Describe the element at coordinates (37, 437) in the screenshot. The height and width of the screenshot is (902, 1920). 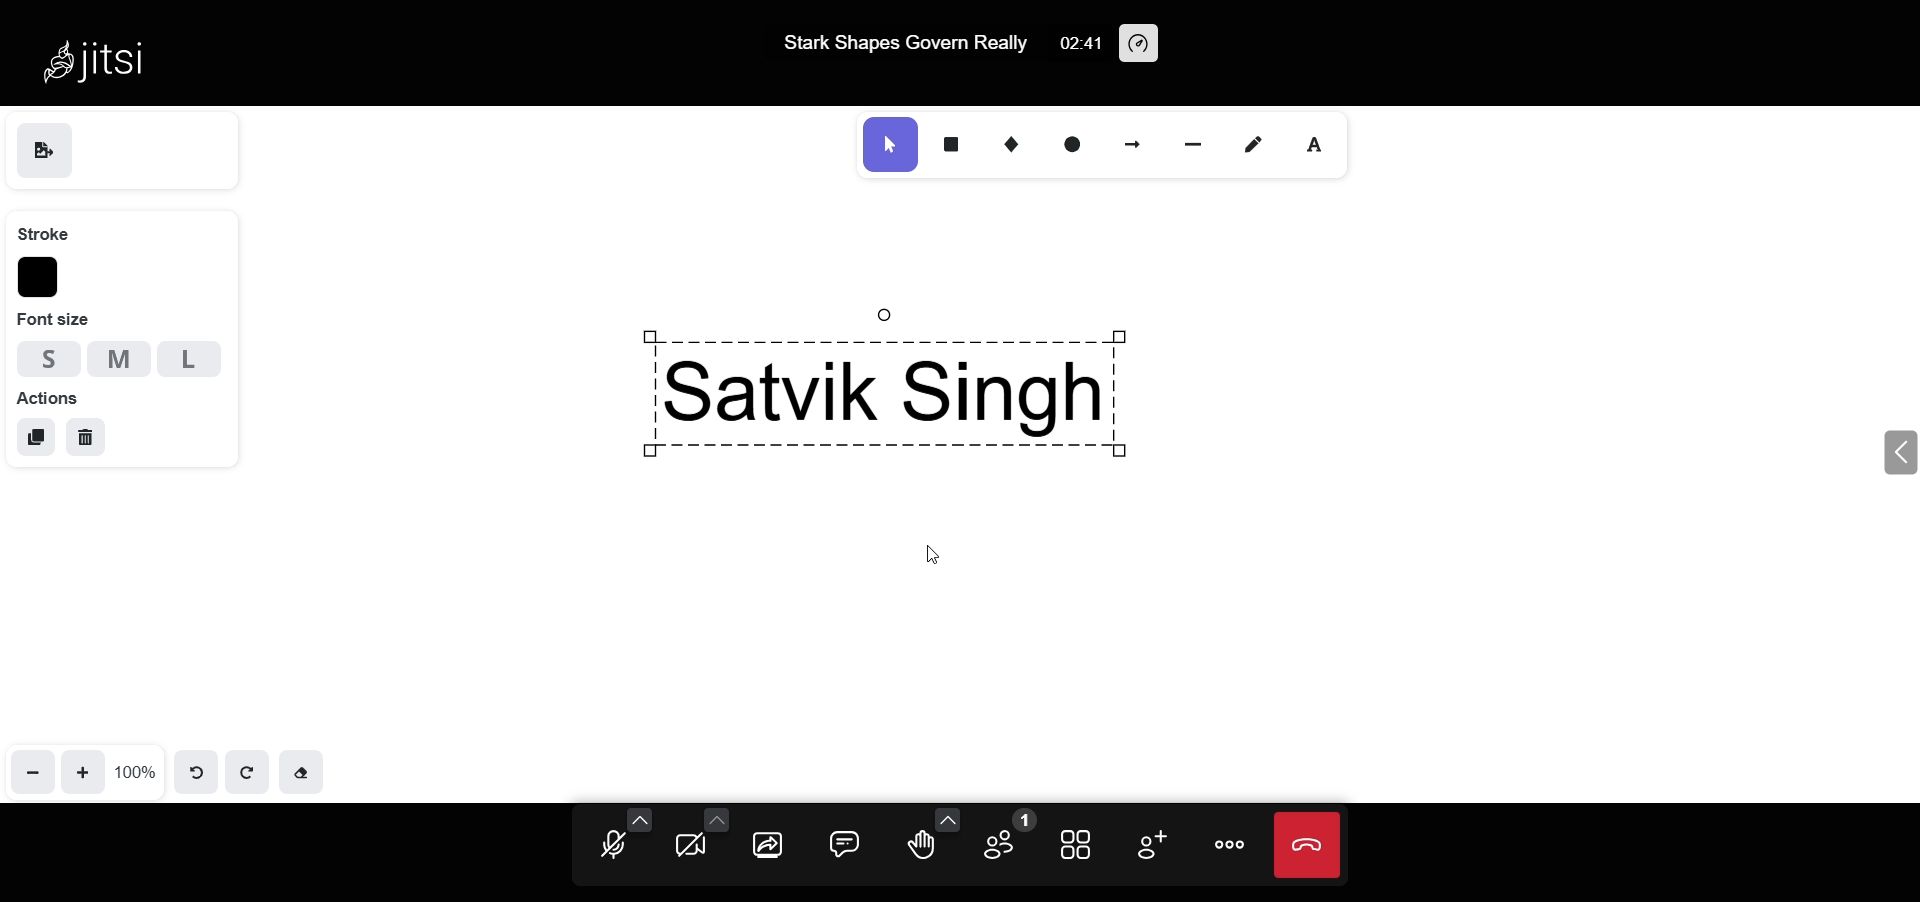
I see `duplicate` at that location.